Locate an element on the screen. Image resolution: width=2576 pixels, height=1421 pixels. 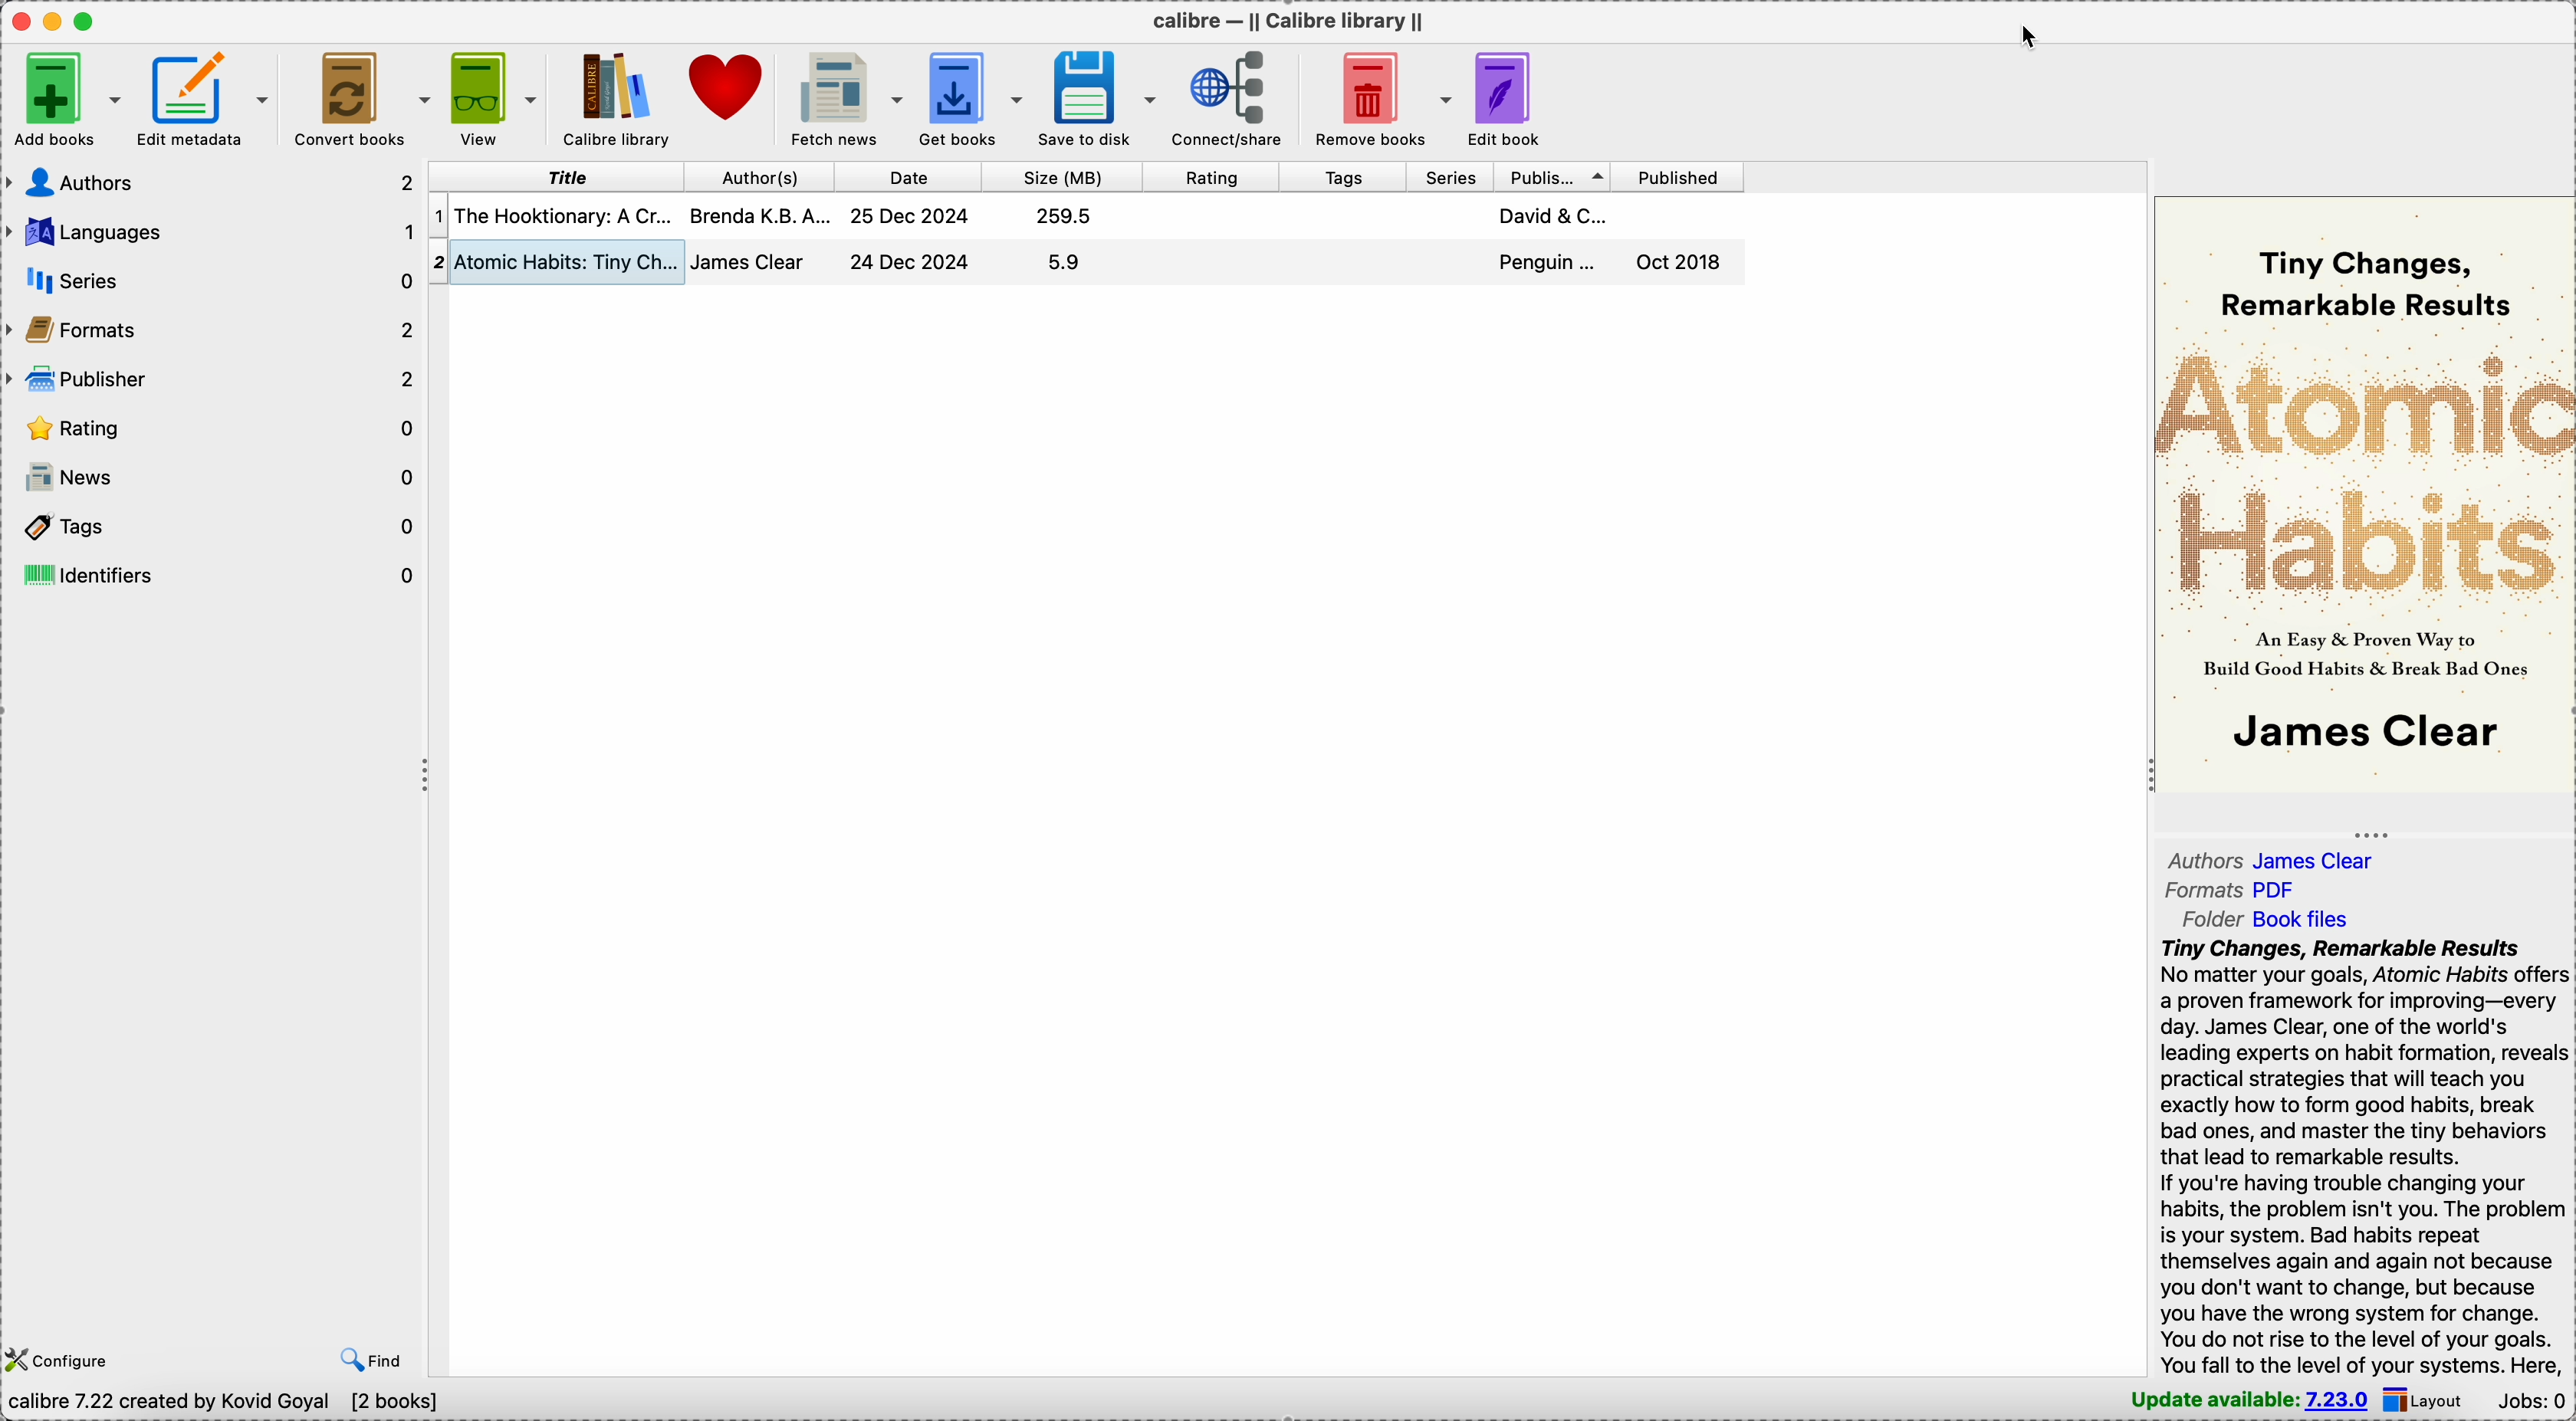
calibre 7.22 created by Kovid Goyal [2 books] is located at coordinates (225, 1404).